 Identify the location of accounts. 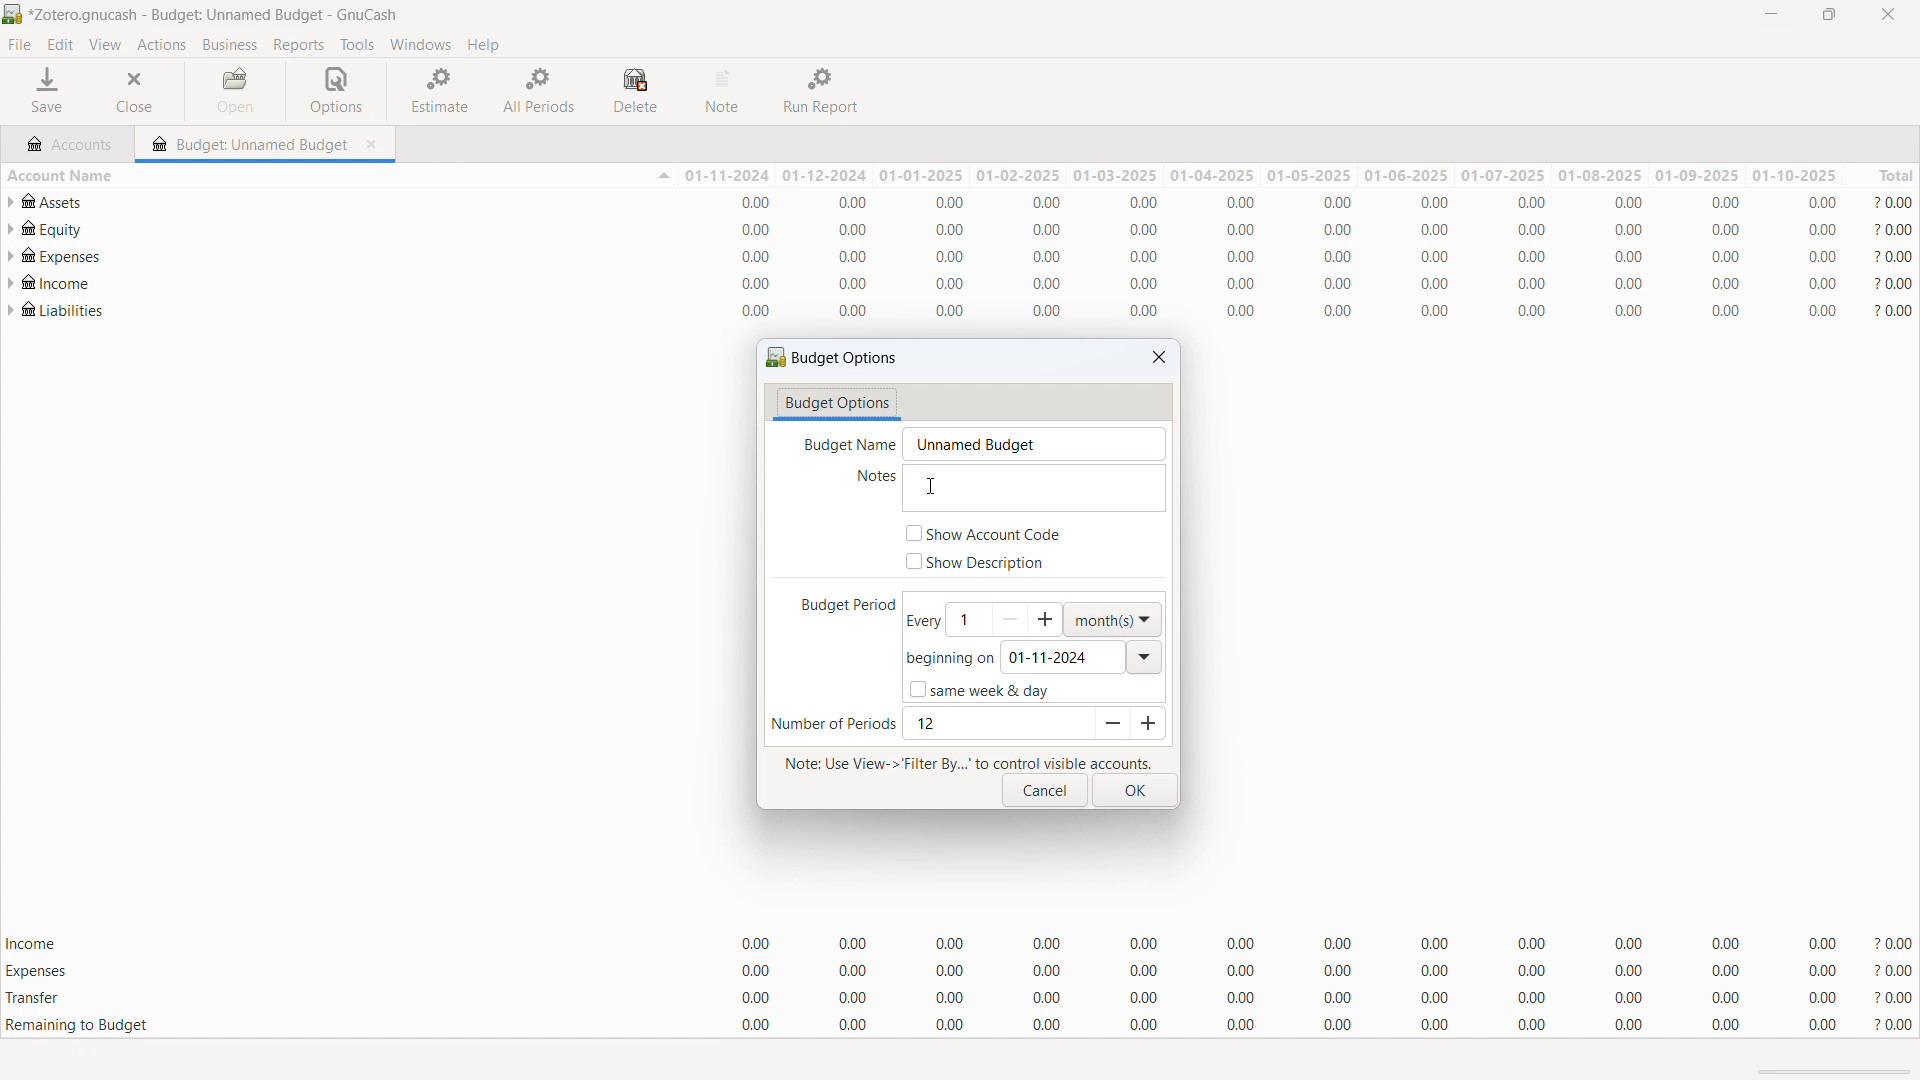
(69, 141).